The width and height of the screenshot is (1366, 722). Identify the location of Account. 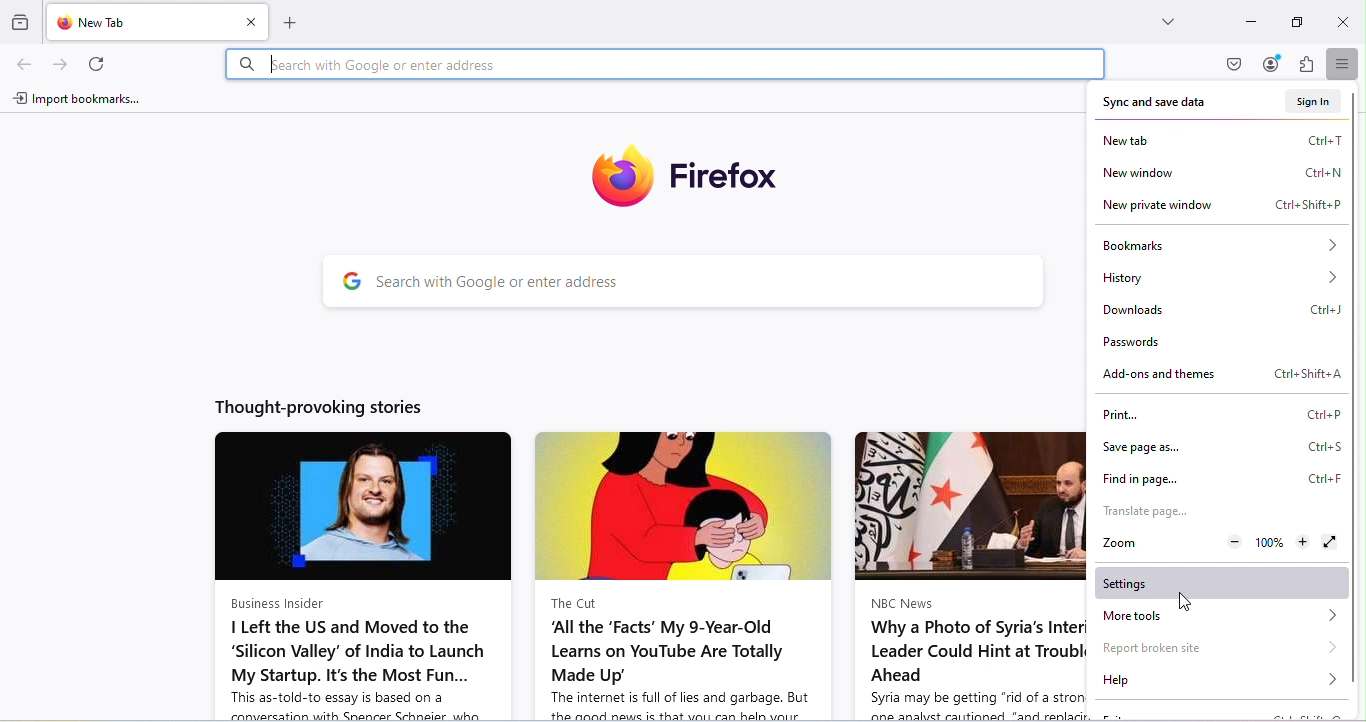
(1271, 65).